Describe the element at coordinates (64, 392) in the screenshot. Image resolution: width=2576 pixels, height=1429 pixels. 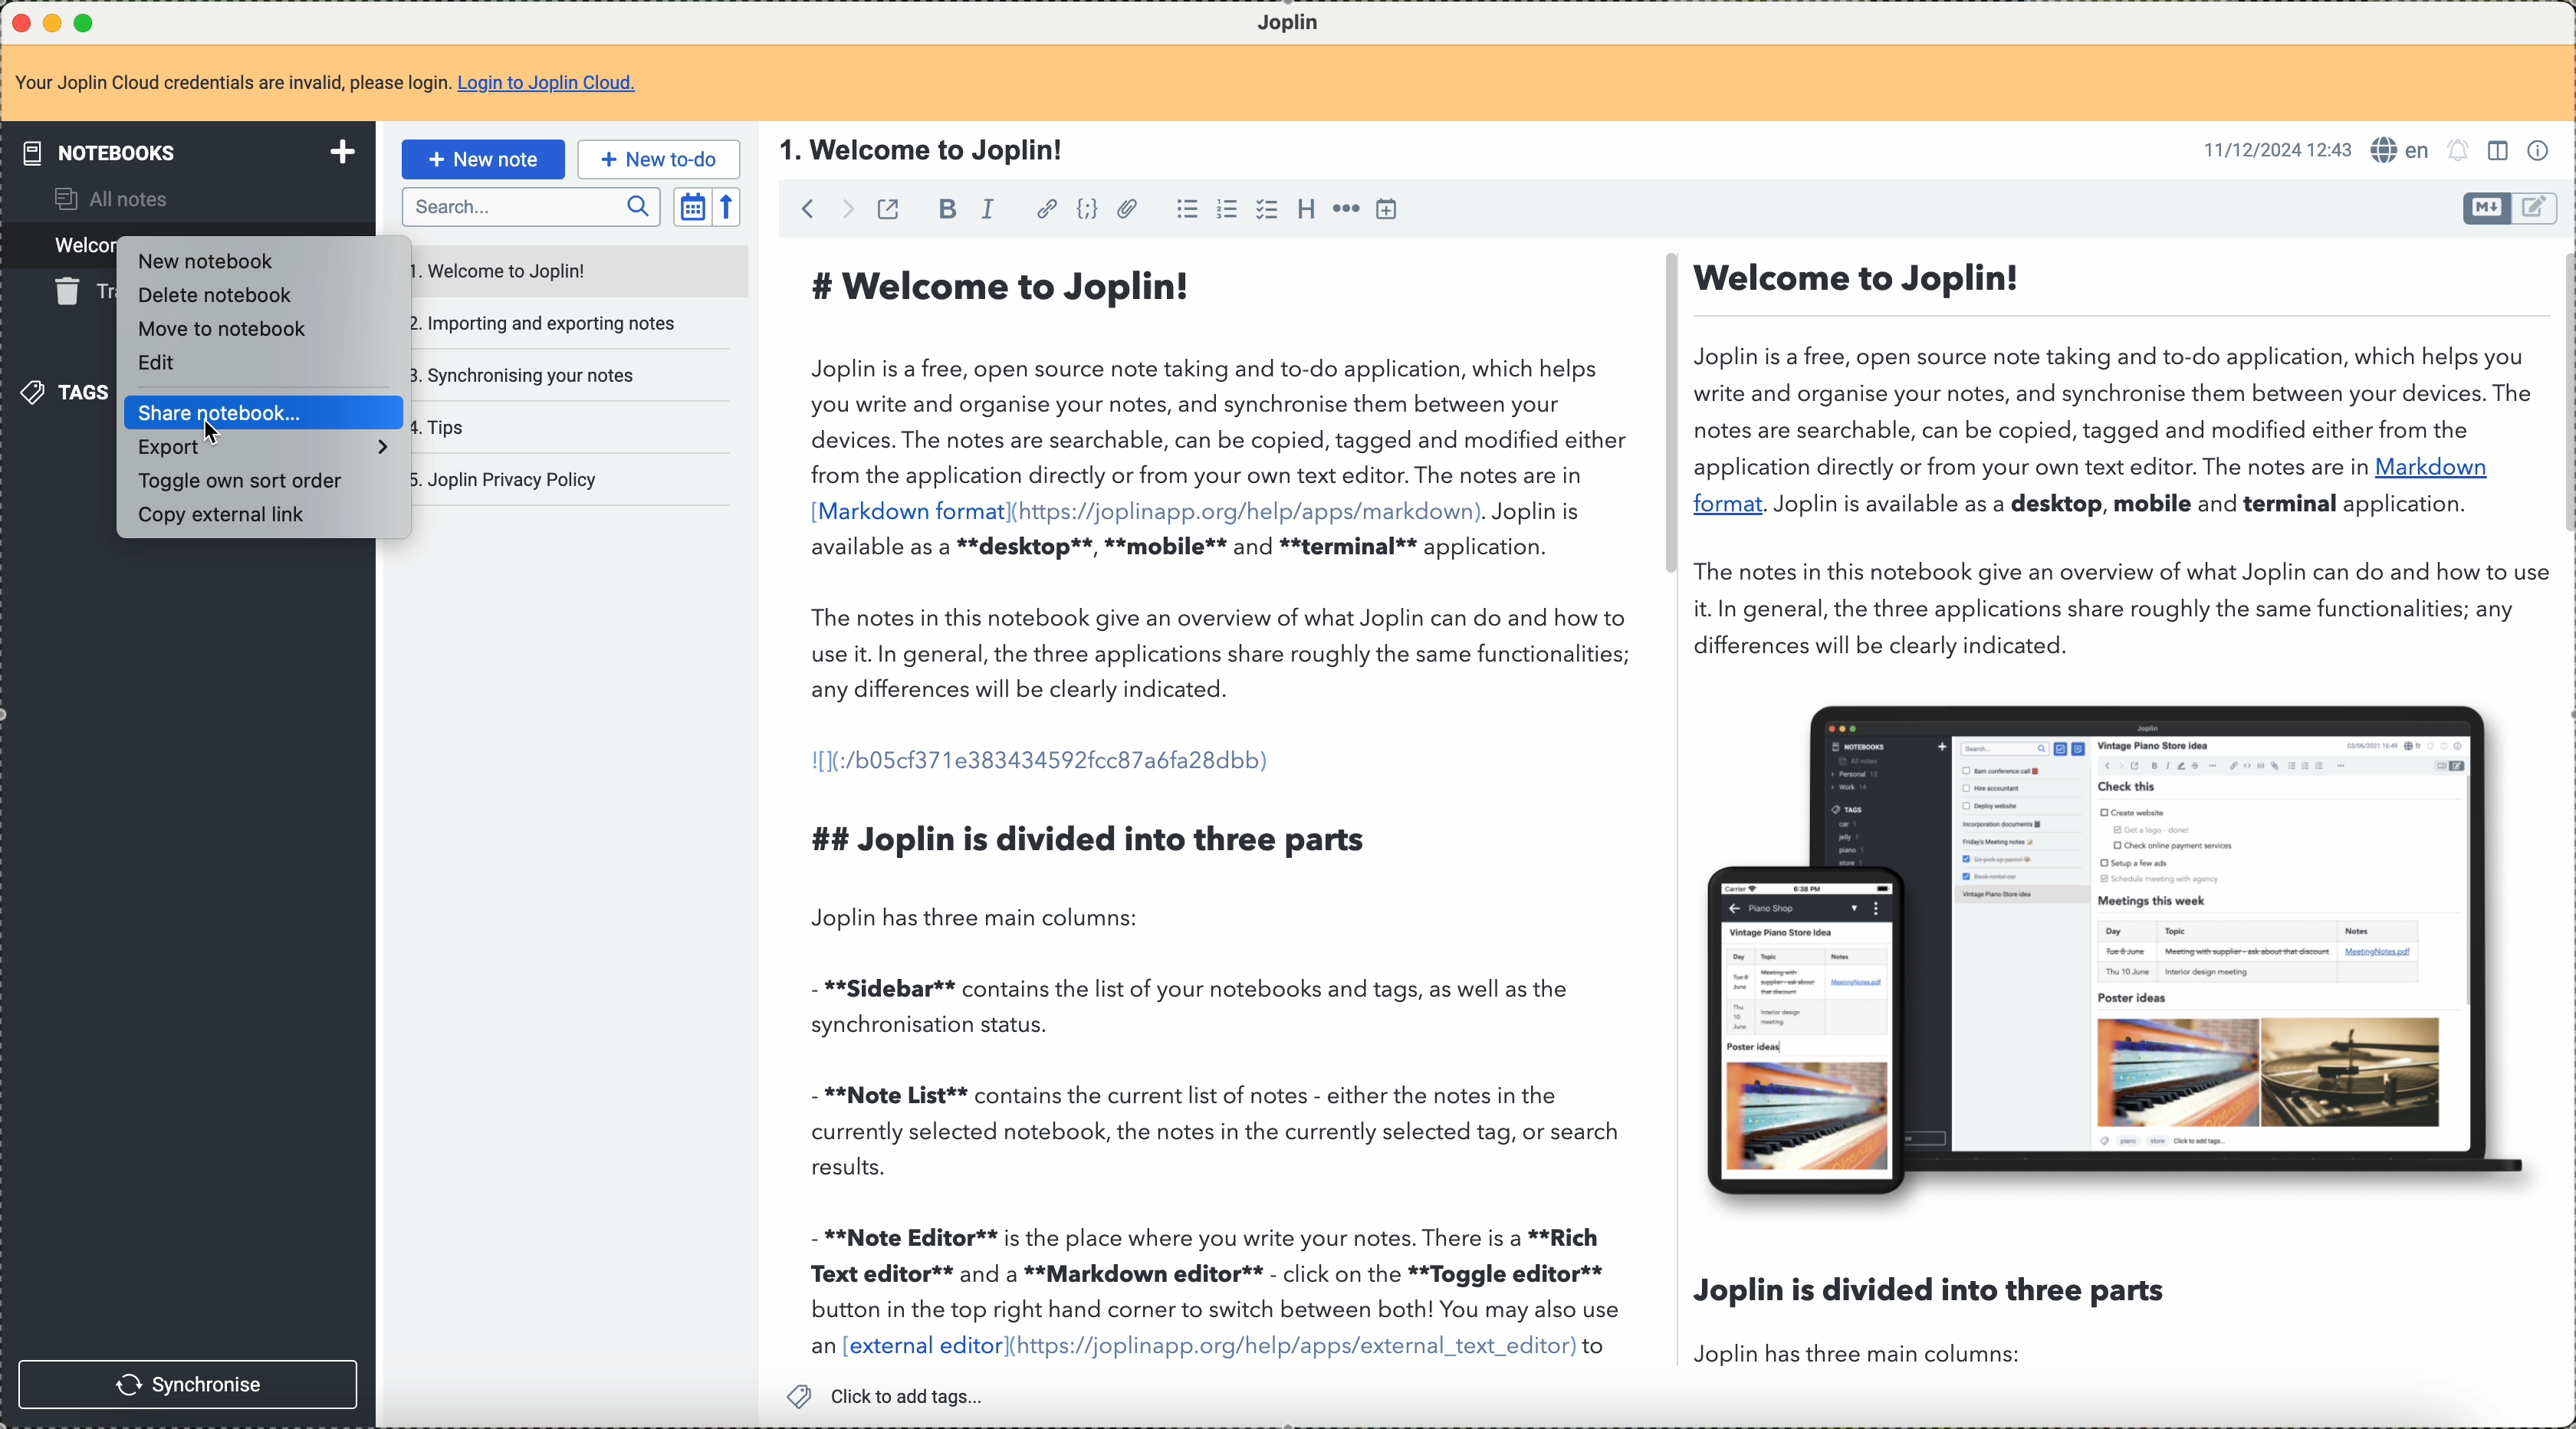
I see `Tags` at that location.